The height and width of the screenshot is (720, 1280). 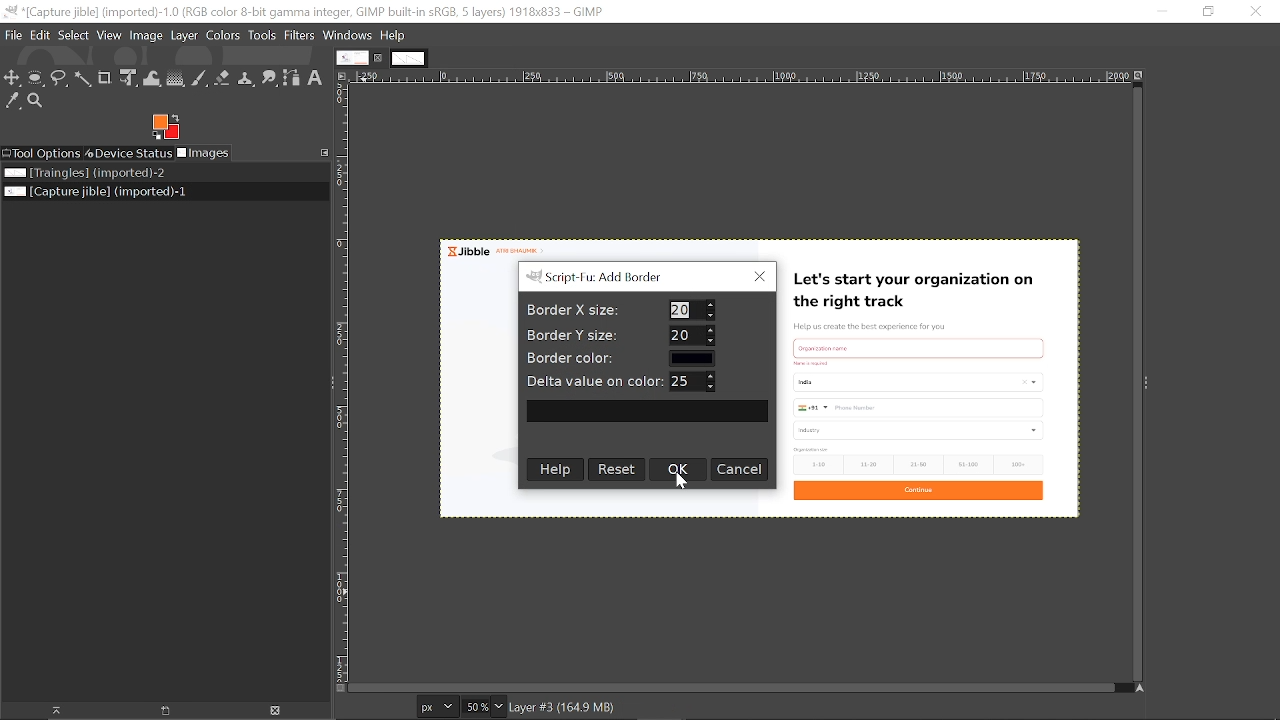 What do you see at coordinates (815, 464) in the screenshot?
I see `1-10` at bounding box center [815, 464].